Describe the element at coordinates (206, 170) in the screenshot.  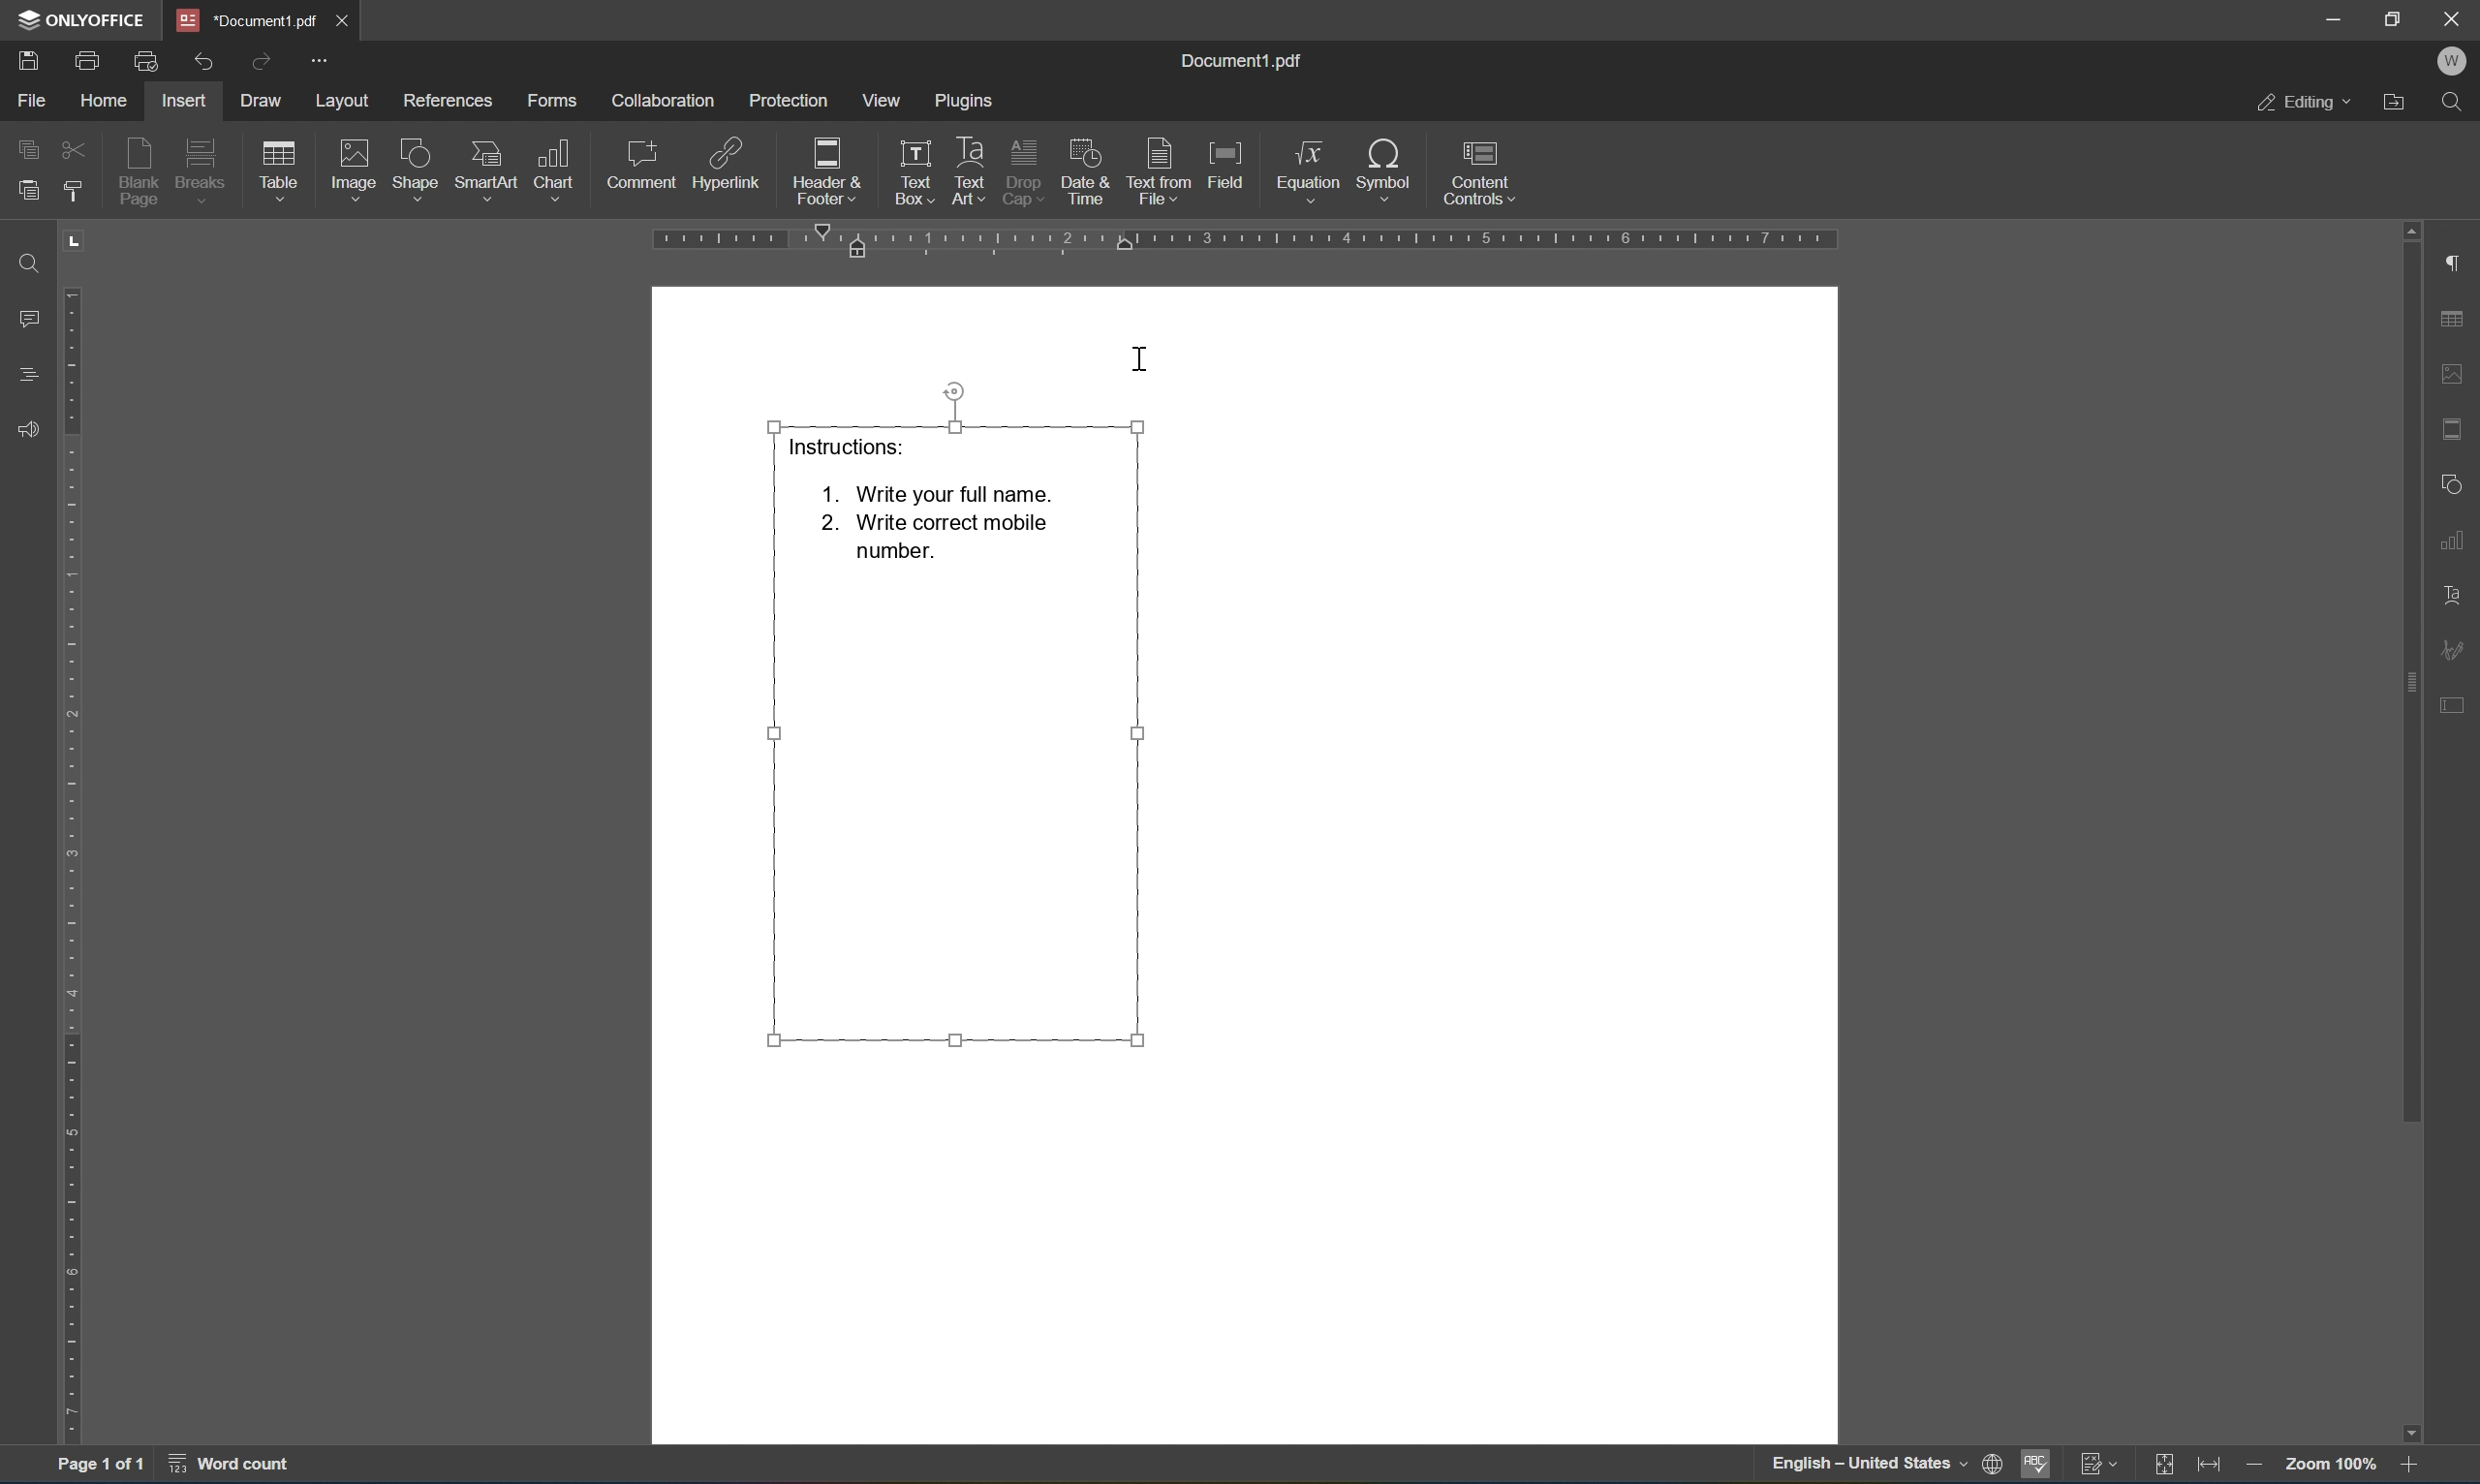
I see `breaks` at that location.